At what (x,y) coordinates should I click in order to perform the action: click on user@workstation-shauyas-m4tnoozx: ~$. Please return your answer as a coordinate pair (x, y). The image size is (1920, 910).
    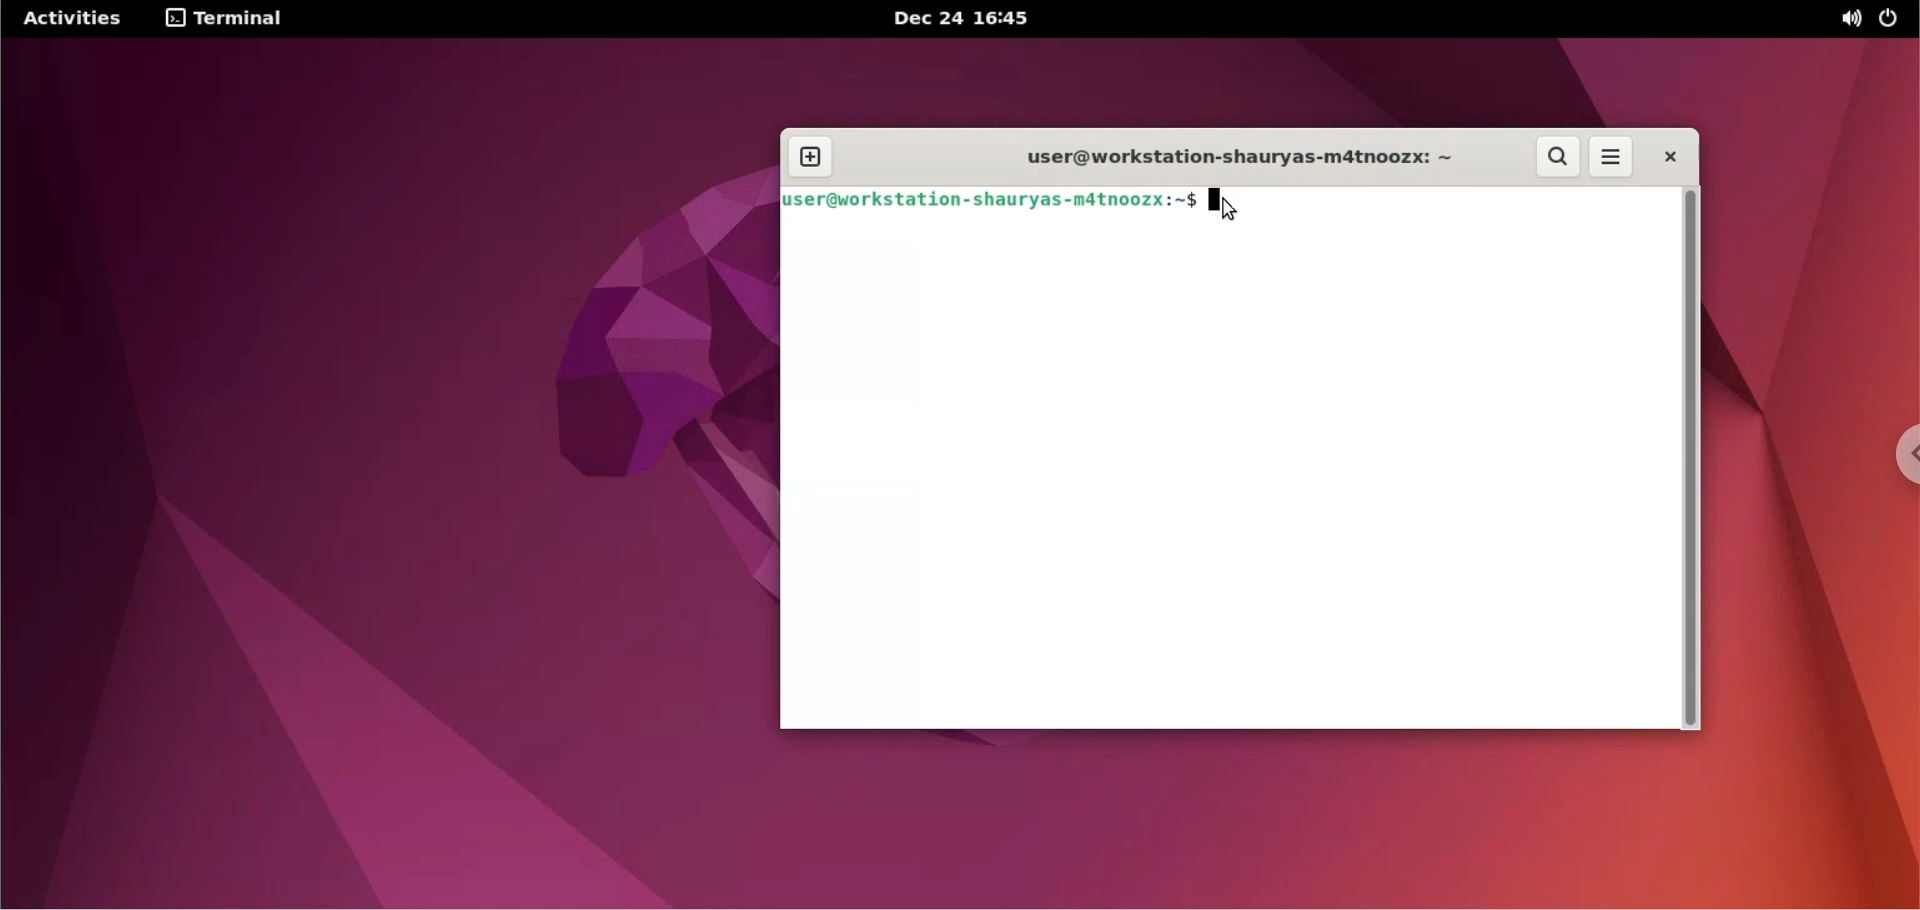
    Looking at the image, I should click on (991, 202).